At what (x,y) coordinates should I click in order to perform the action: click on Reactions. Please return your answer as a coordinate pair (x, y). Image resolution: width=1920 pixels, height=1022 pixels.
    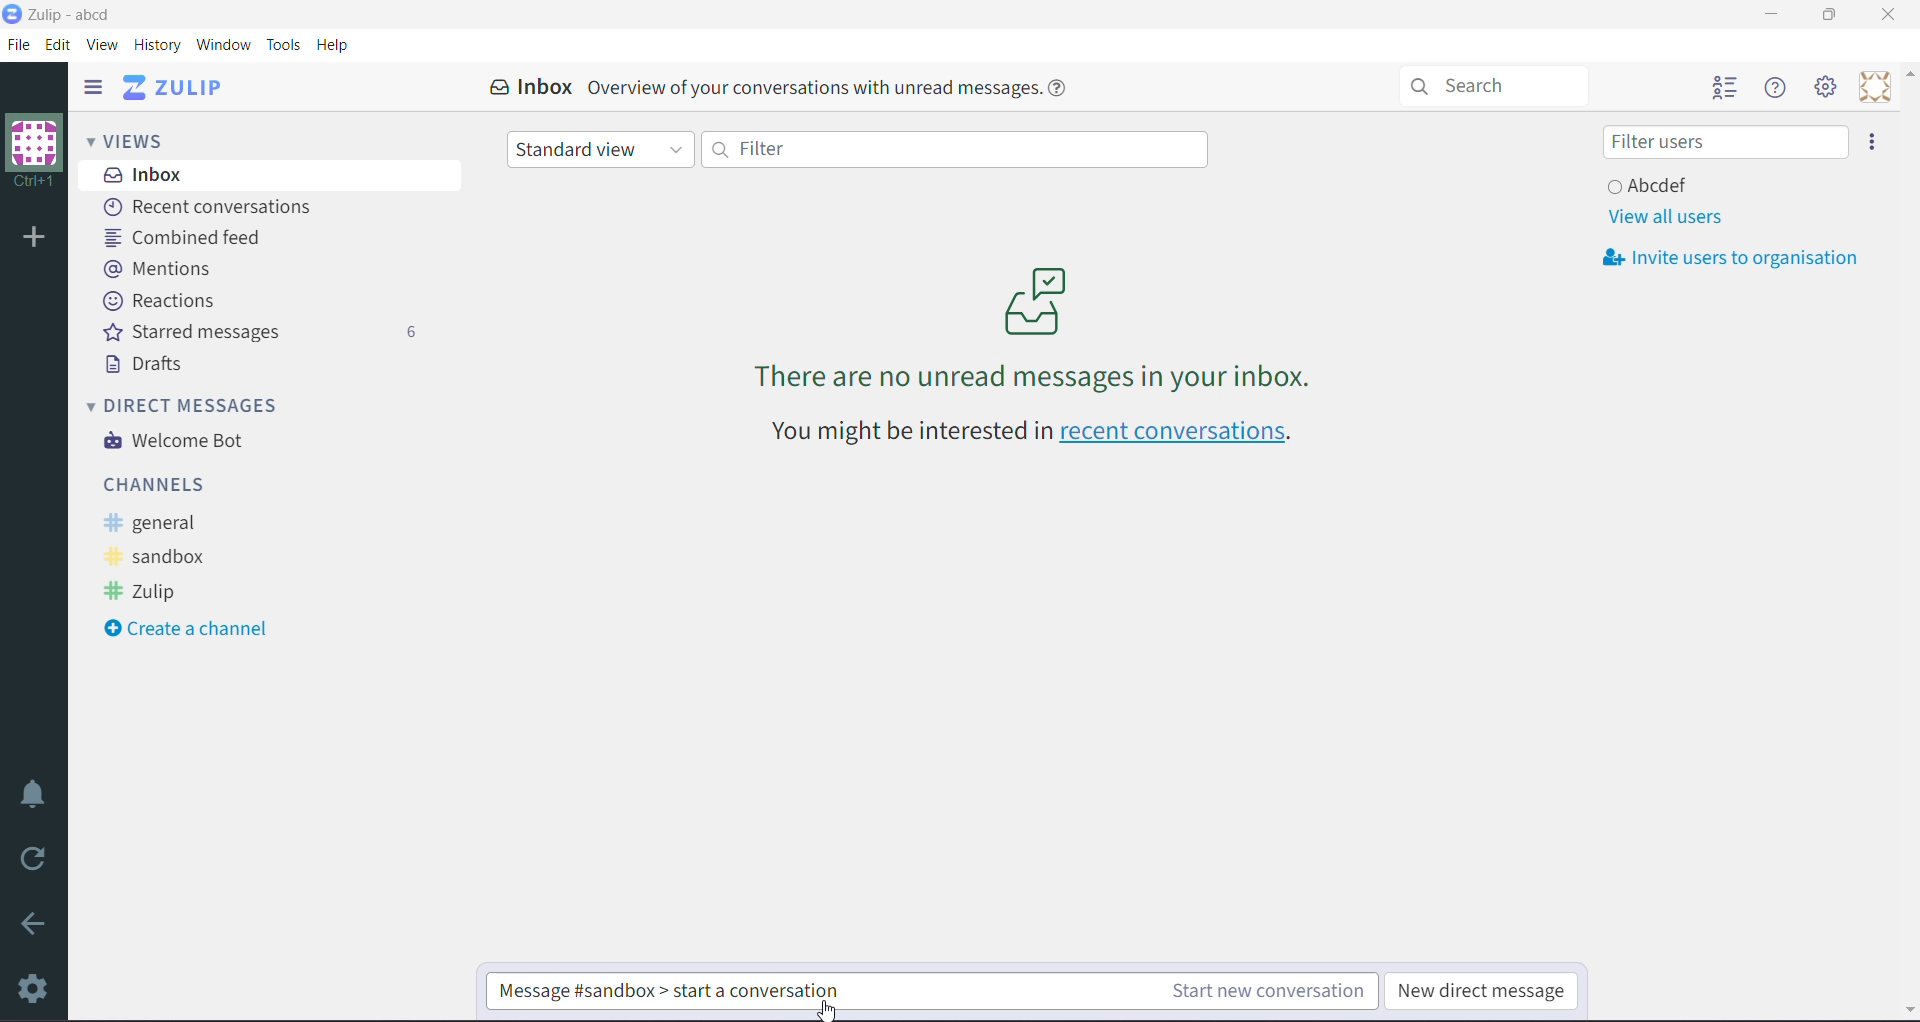
    Looking at the image, I should click on (163, 301).